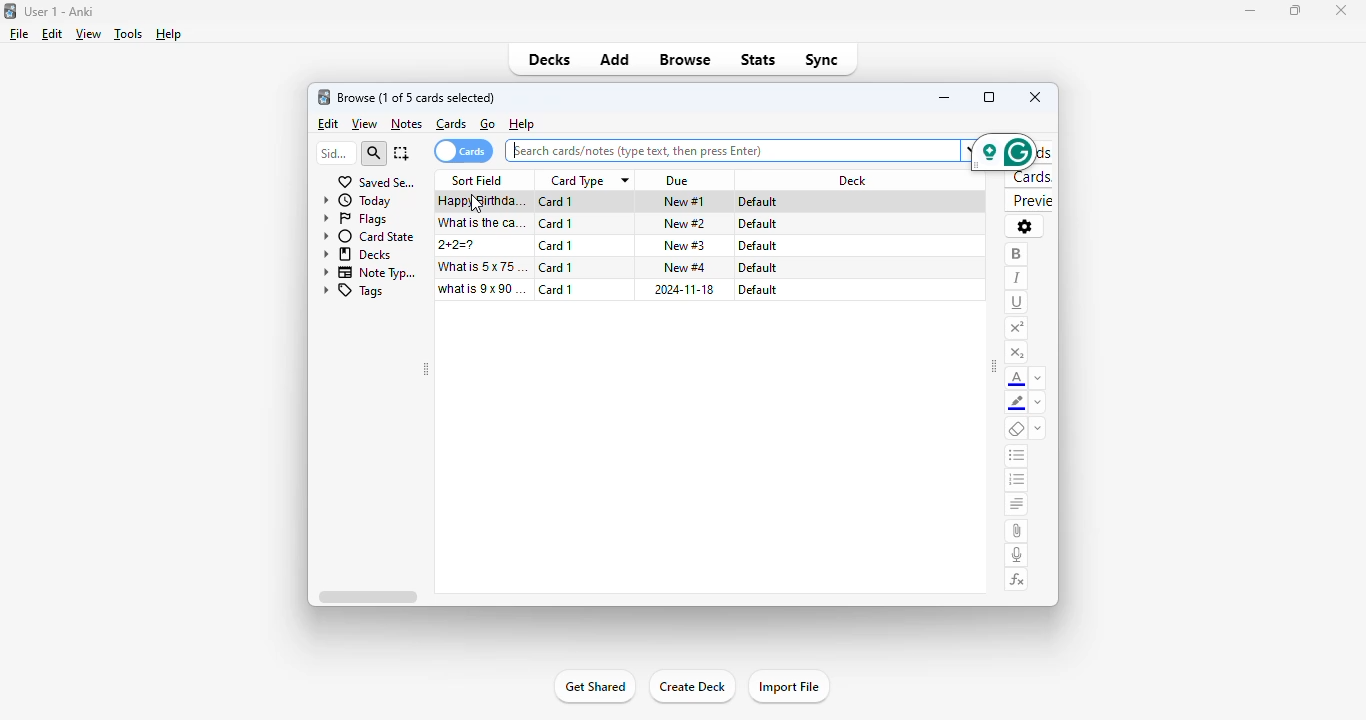  I want to click on sidebar filter, so click(335, 153).